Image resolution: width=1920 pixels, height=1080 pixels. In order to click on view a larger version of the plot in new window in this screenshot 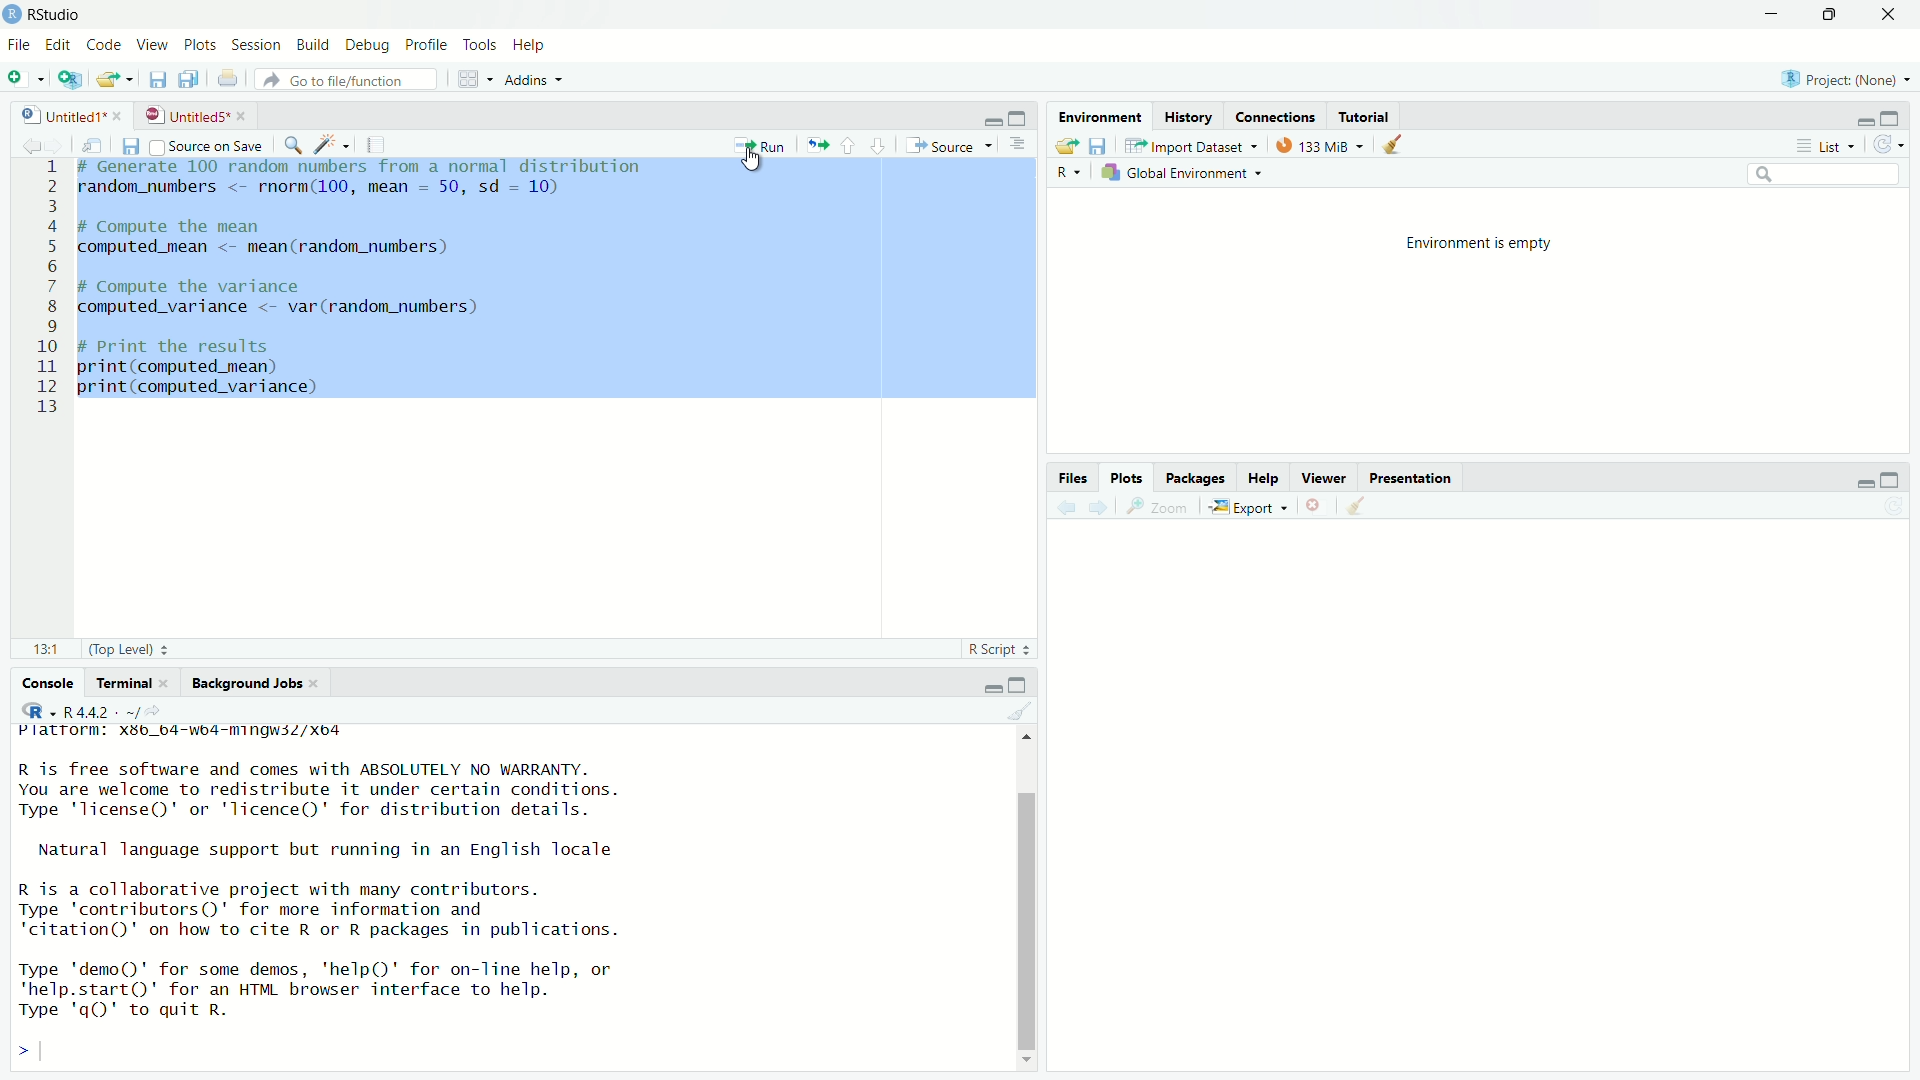, I will do `click(1162, 510)`.